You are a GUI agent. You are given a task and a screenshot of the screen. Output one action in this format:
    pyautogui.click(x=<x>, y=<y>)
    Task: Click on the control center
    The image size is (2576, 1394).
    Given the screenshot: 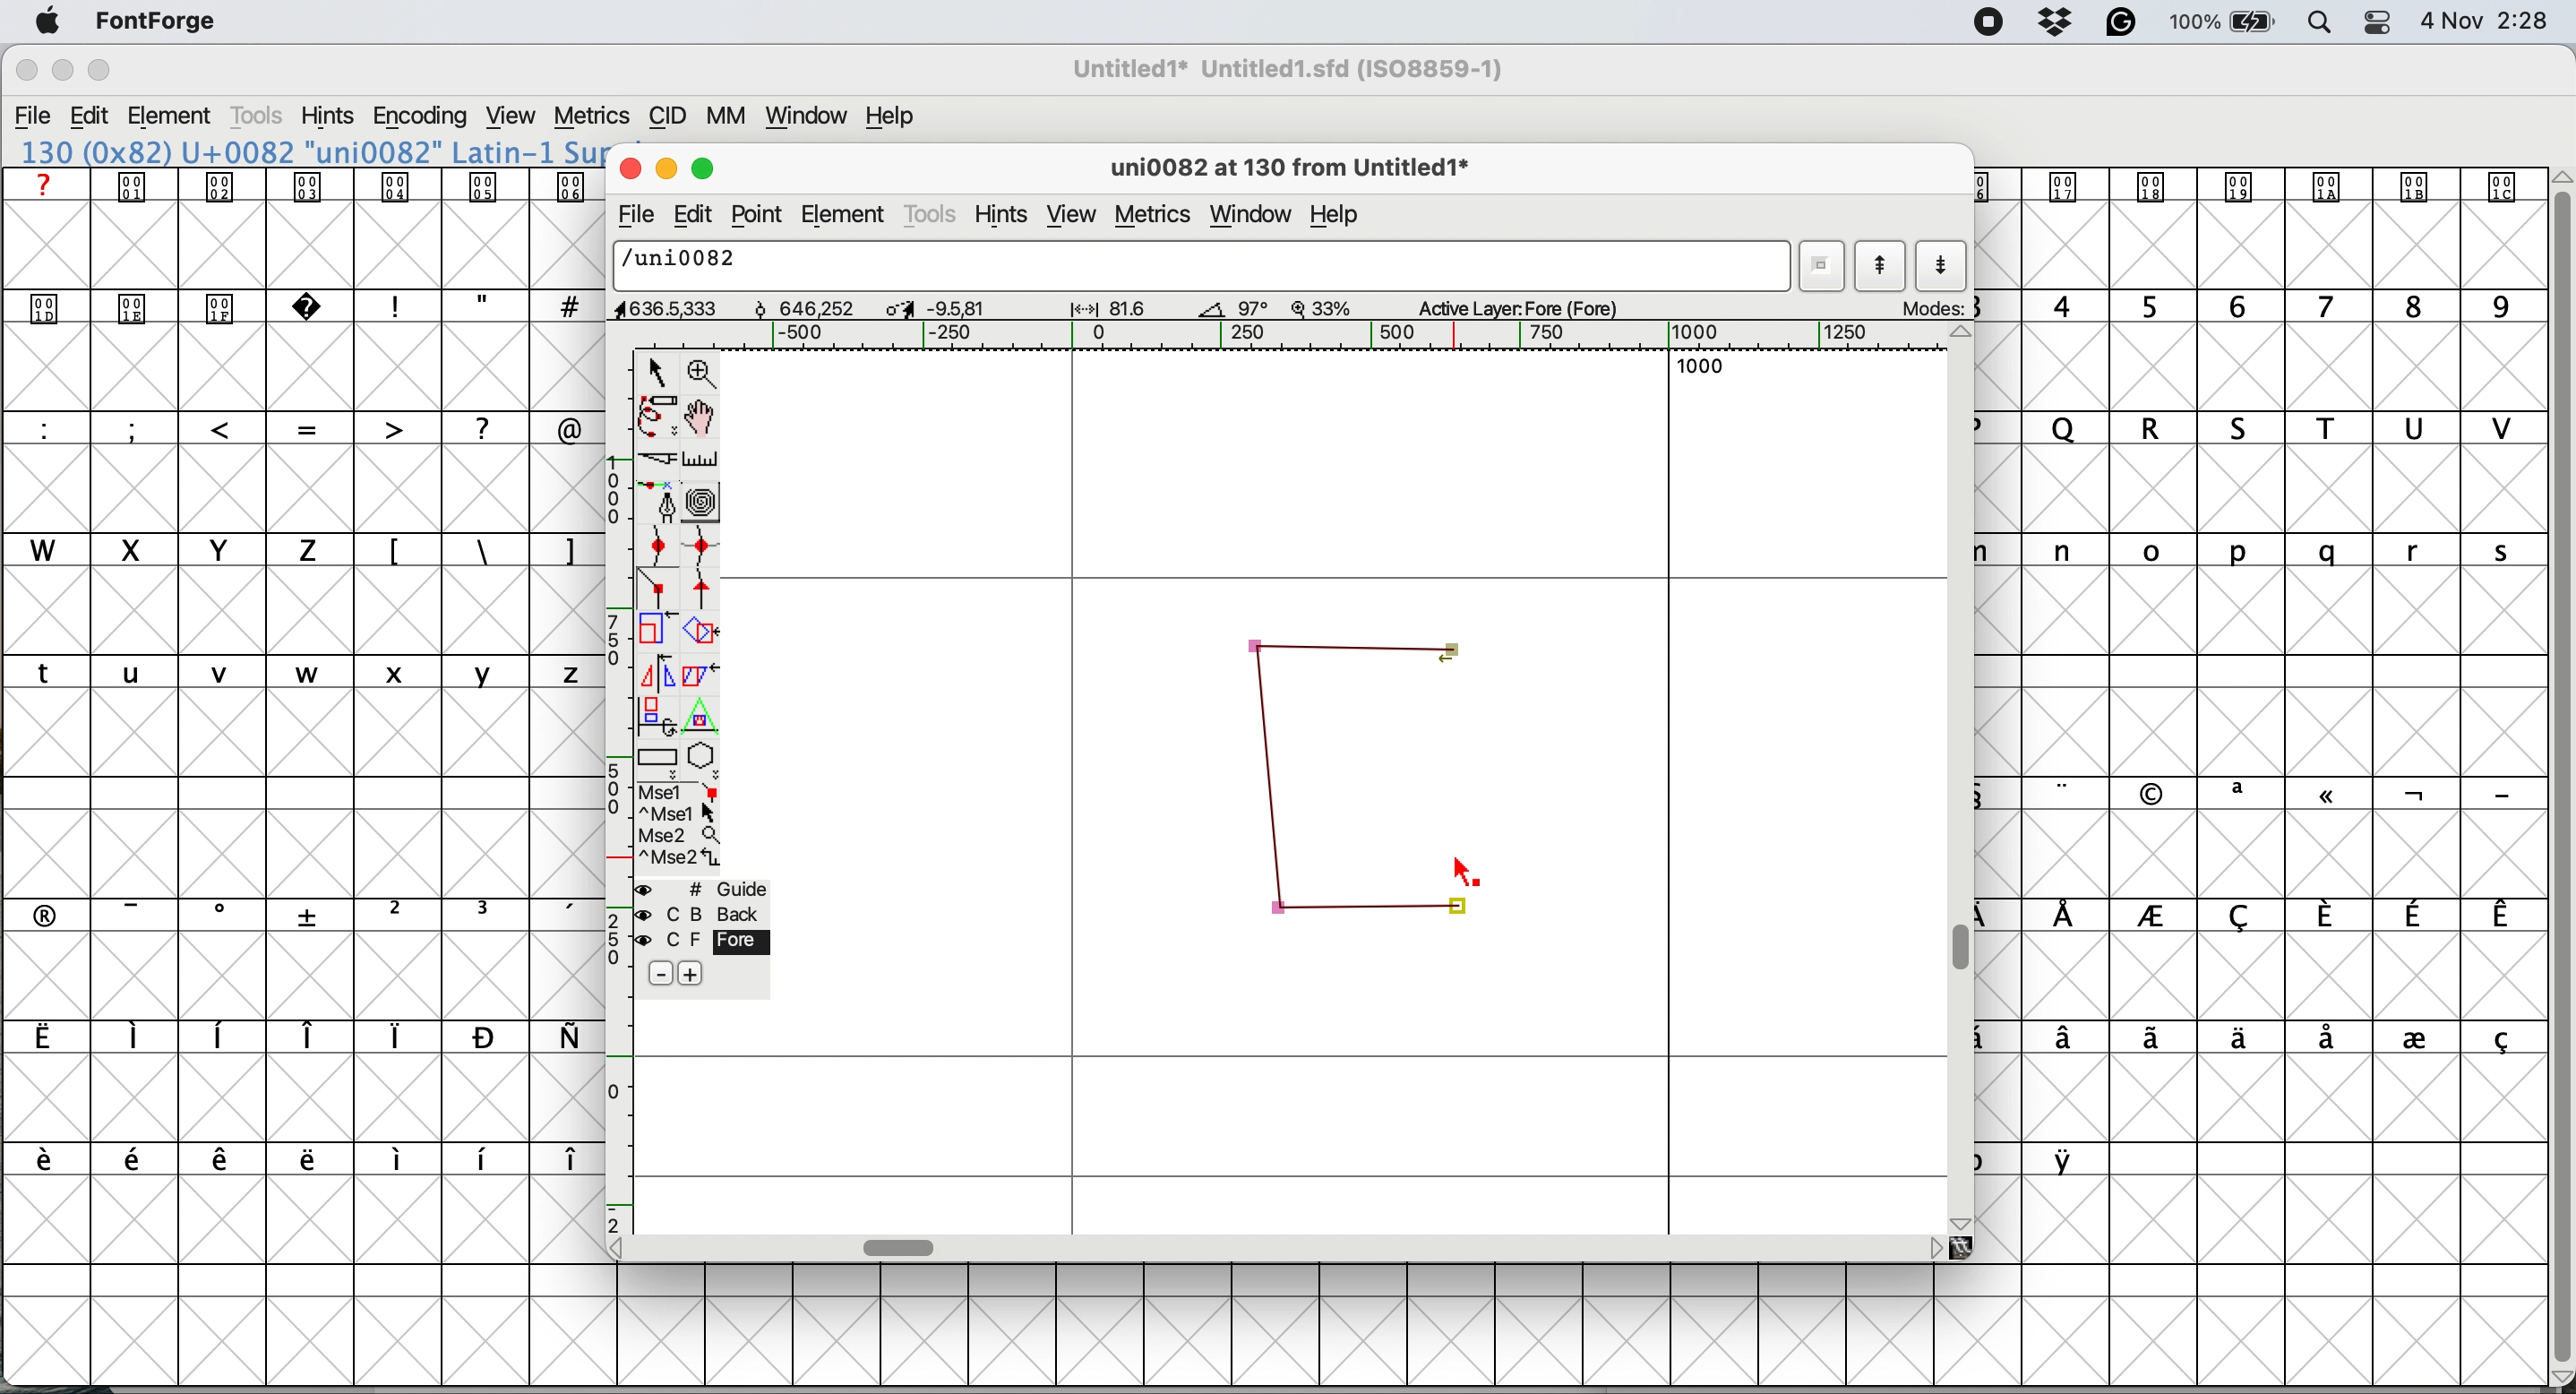 What is the action you would take?
    pyautogui.click(x=2376, y=22)
    